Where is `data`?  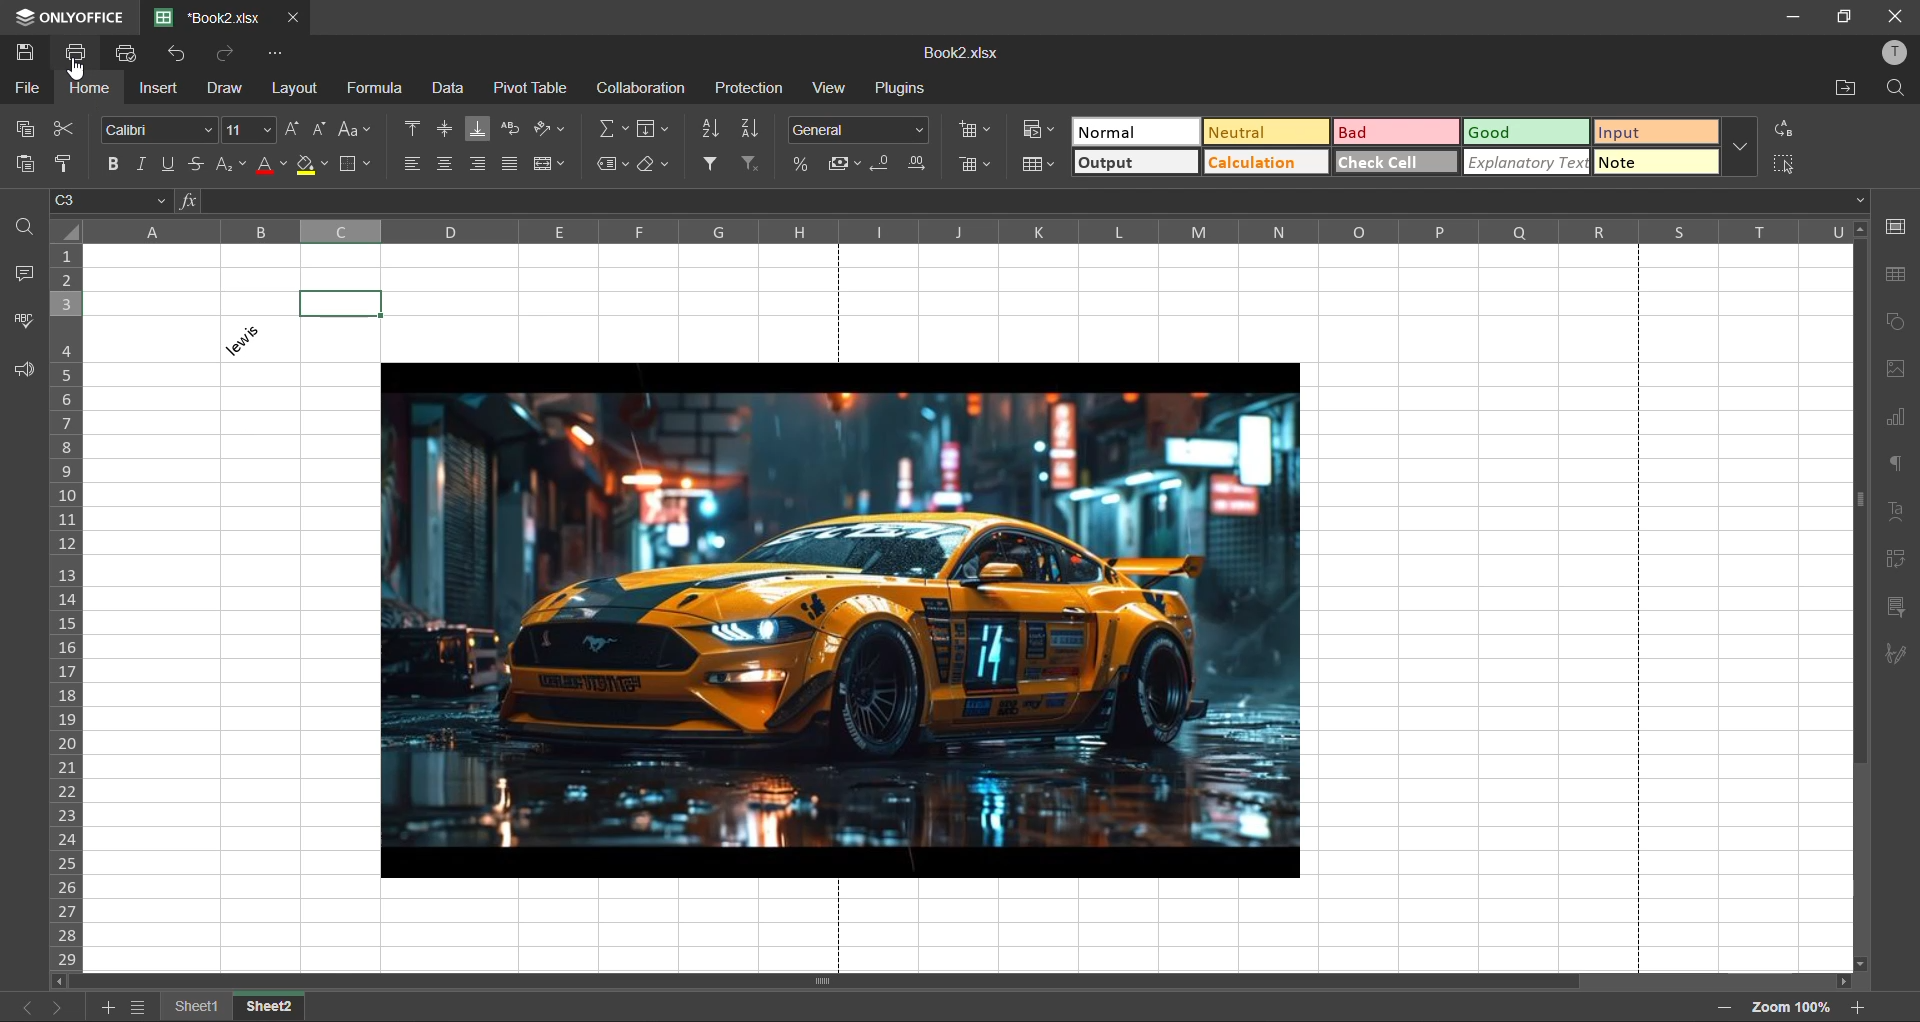
data is located at coordinates (445, 87).